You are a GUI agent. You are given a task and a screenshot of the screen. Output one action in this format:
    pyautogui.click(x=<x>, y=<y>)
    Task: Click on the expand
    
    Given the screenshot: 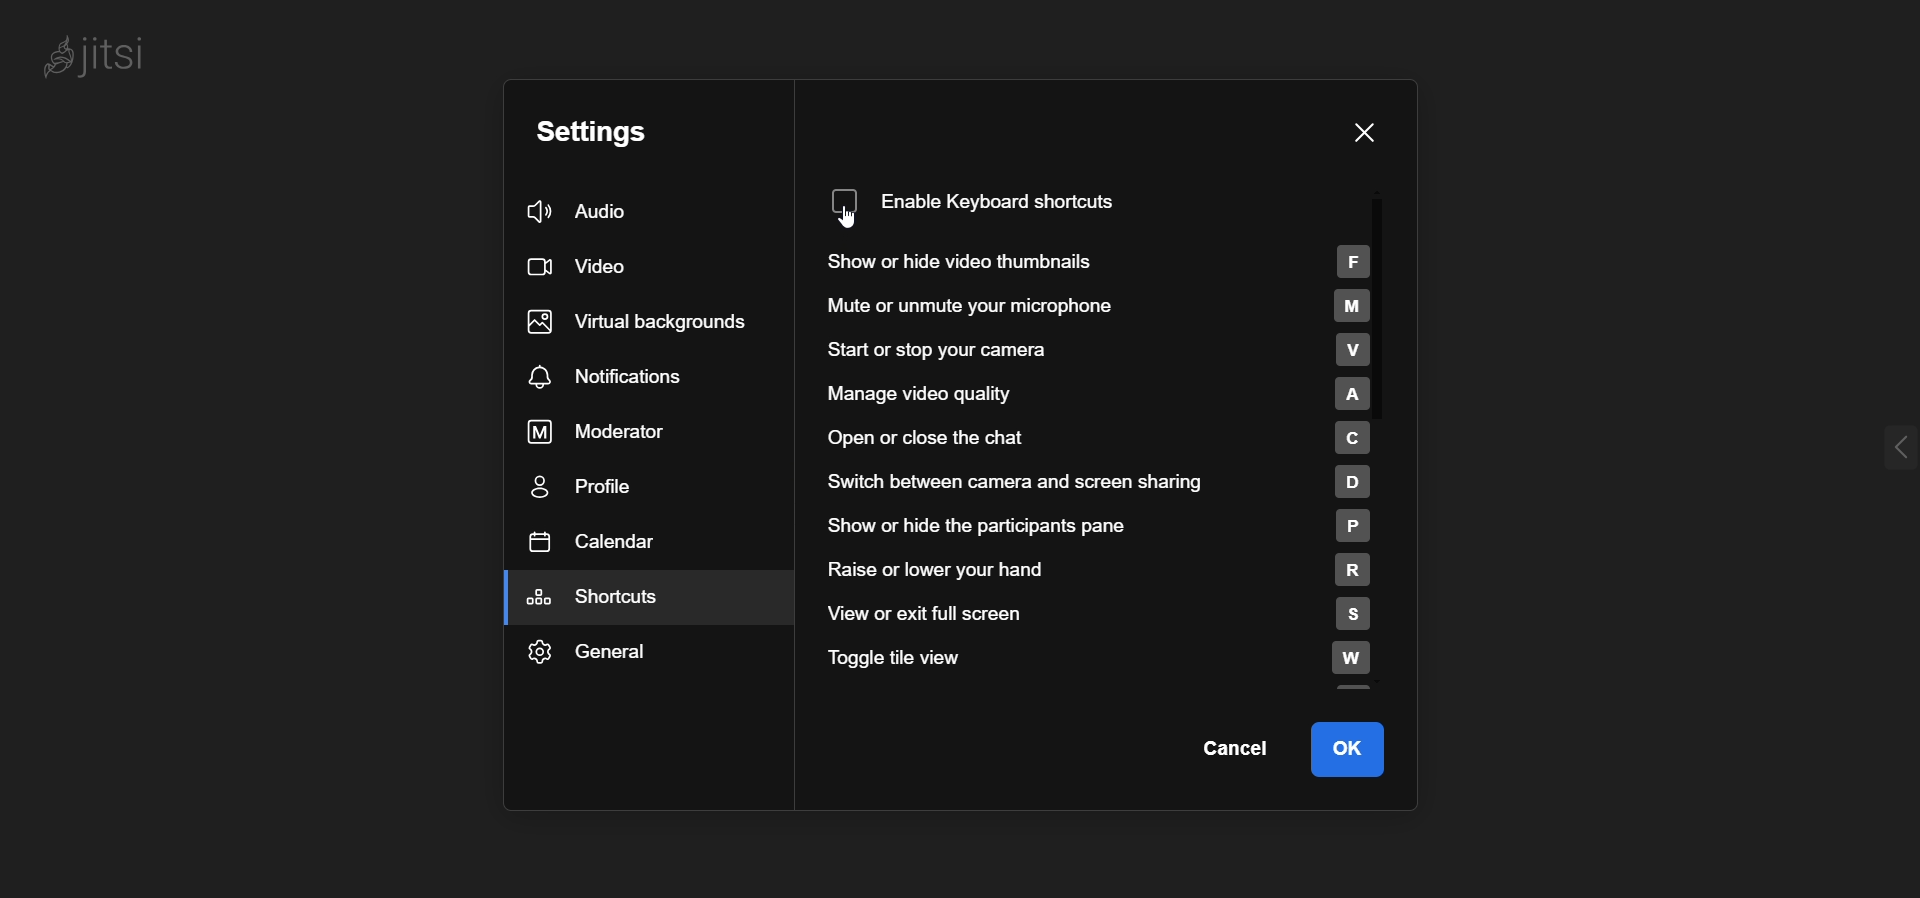 What is the action you would take?
    pyautogui.click(x=1874, y=450)
    